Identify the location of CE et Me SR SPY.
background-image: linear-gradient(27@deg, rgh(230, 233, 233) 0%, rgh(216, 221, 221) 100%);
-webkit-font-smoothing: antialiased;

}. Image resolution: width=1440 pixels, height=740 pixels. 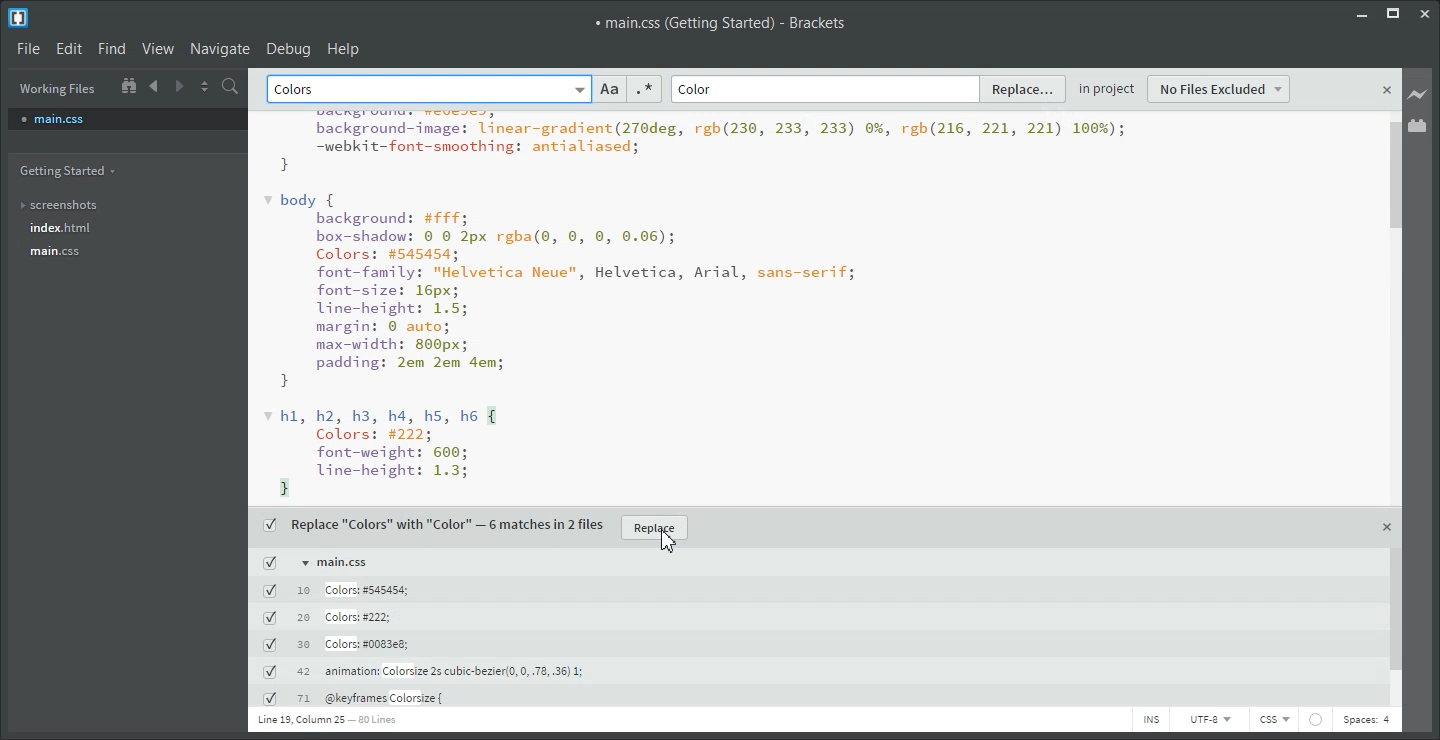
(699, 142).